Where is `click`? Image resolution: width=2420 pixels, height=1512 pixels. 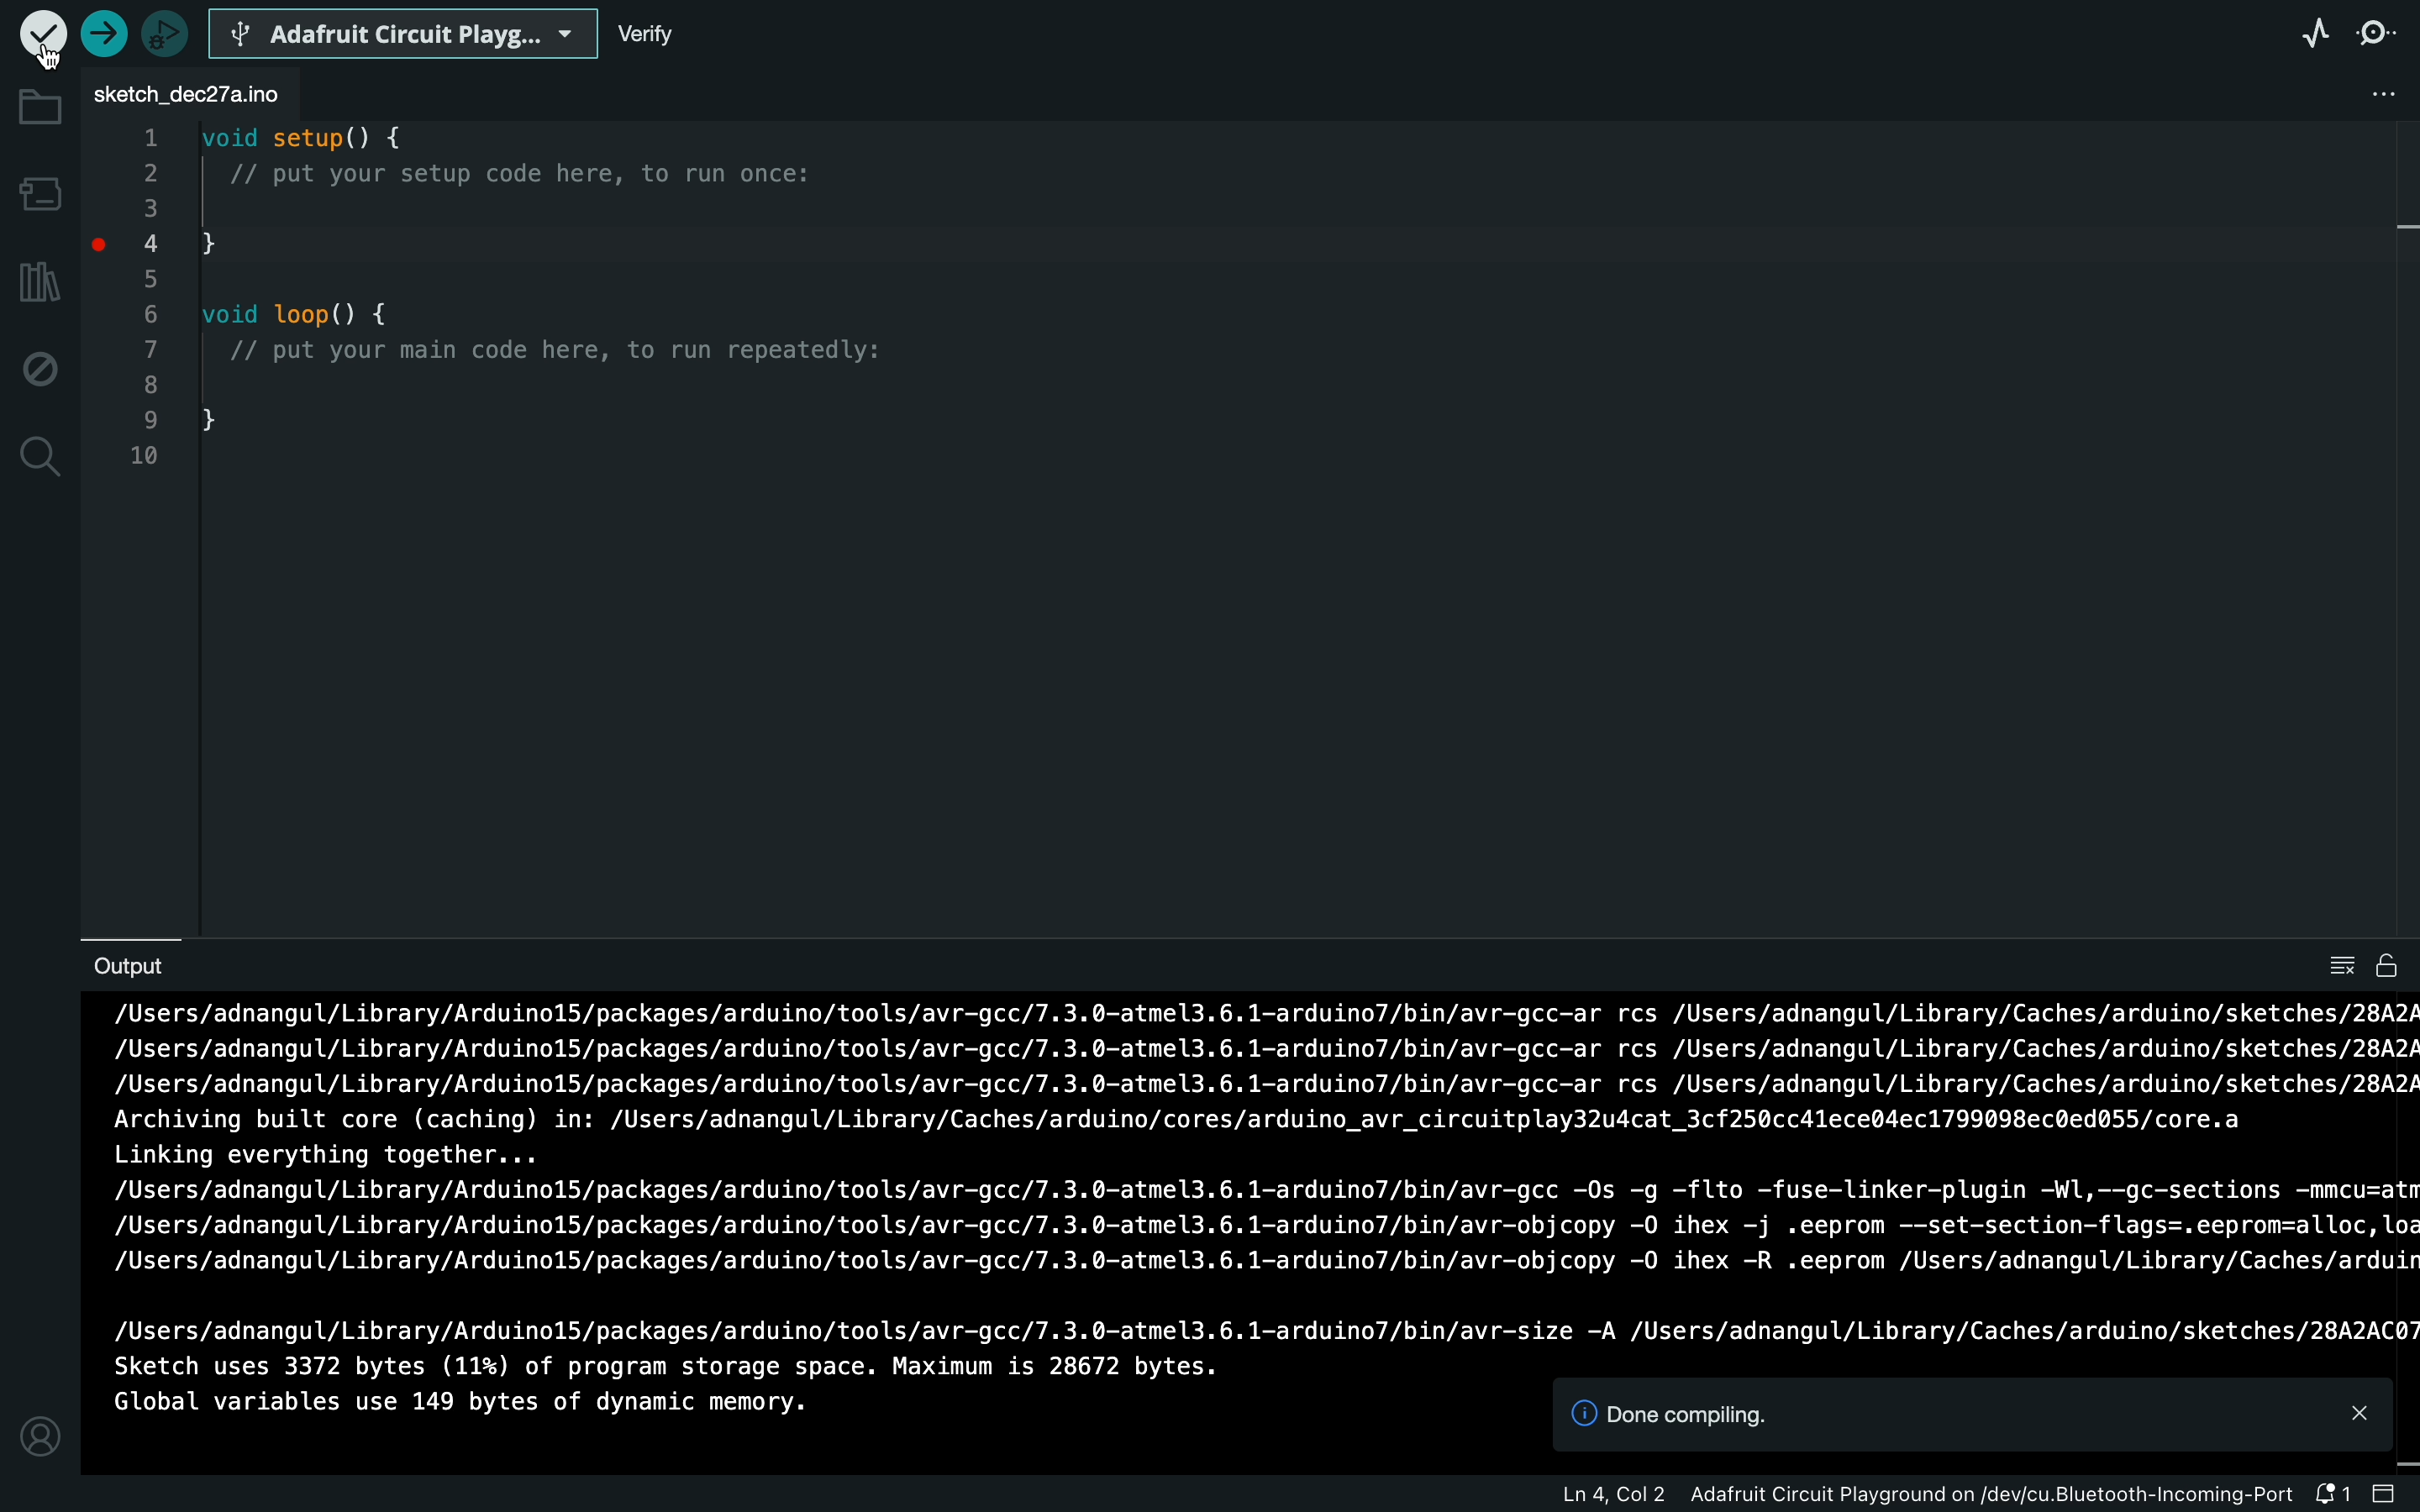
click is located at coordinates (106, 254).